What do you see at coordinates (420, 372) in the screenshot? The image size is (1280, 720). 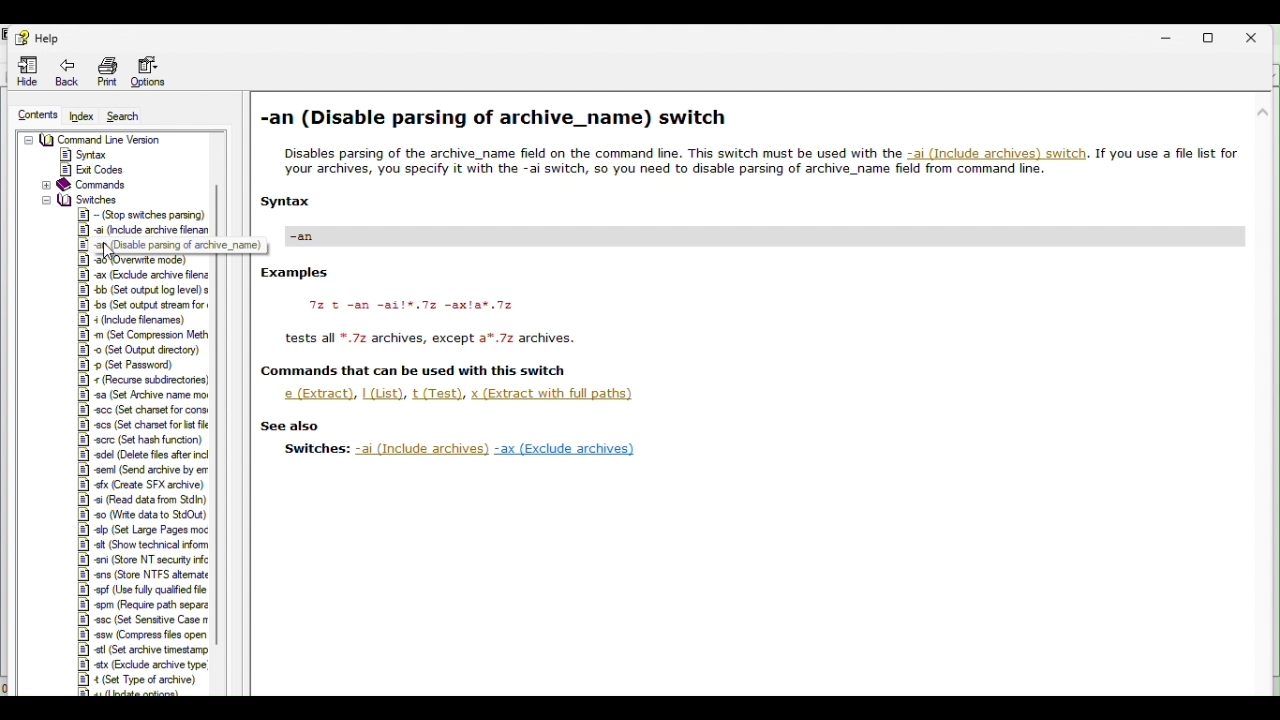 I see `Commands that can be used with this switch` at bounding box center [420, 372].